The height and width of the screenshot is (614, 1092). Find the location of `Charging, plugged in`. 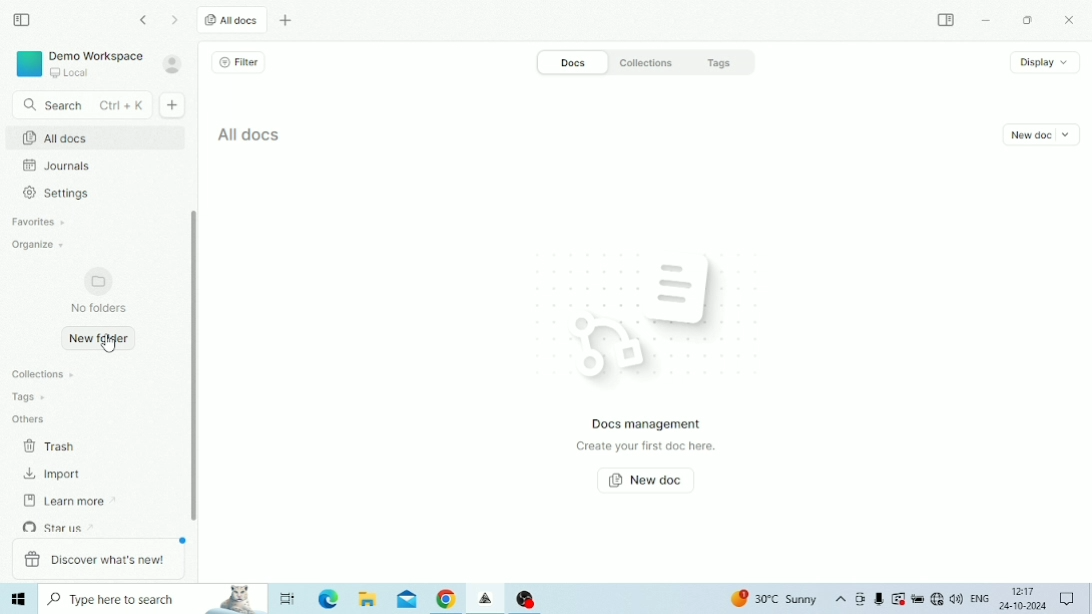

Charging, plugged in is located at coordinates (917, 599).